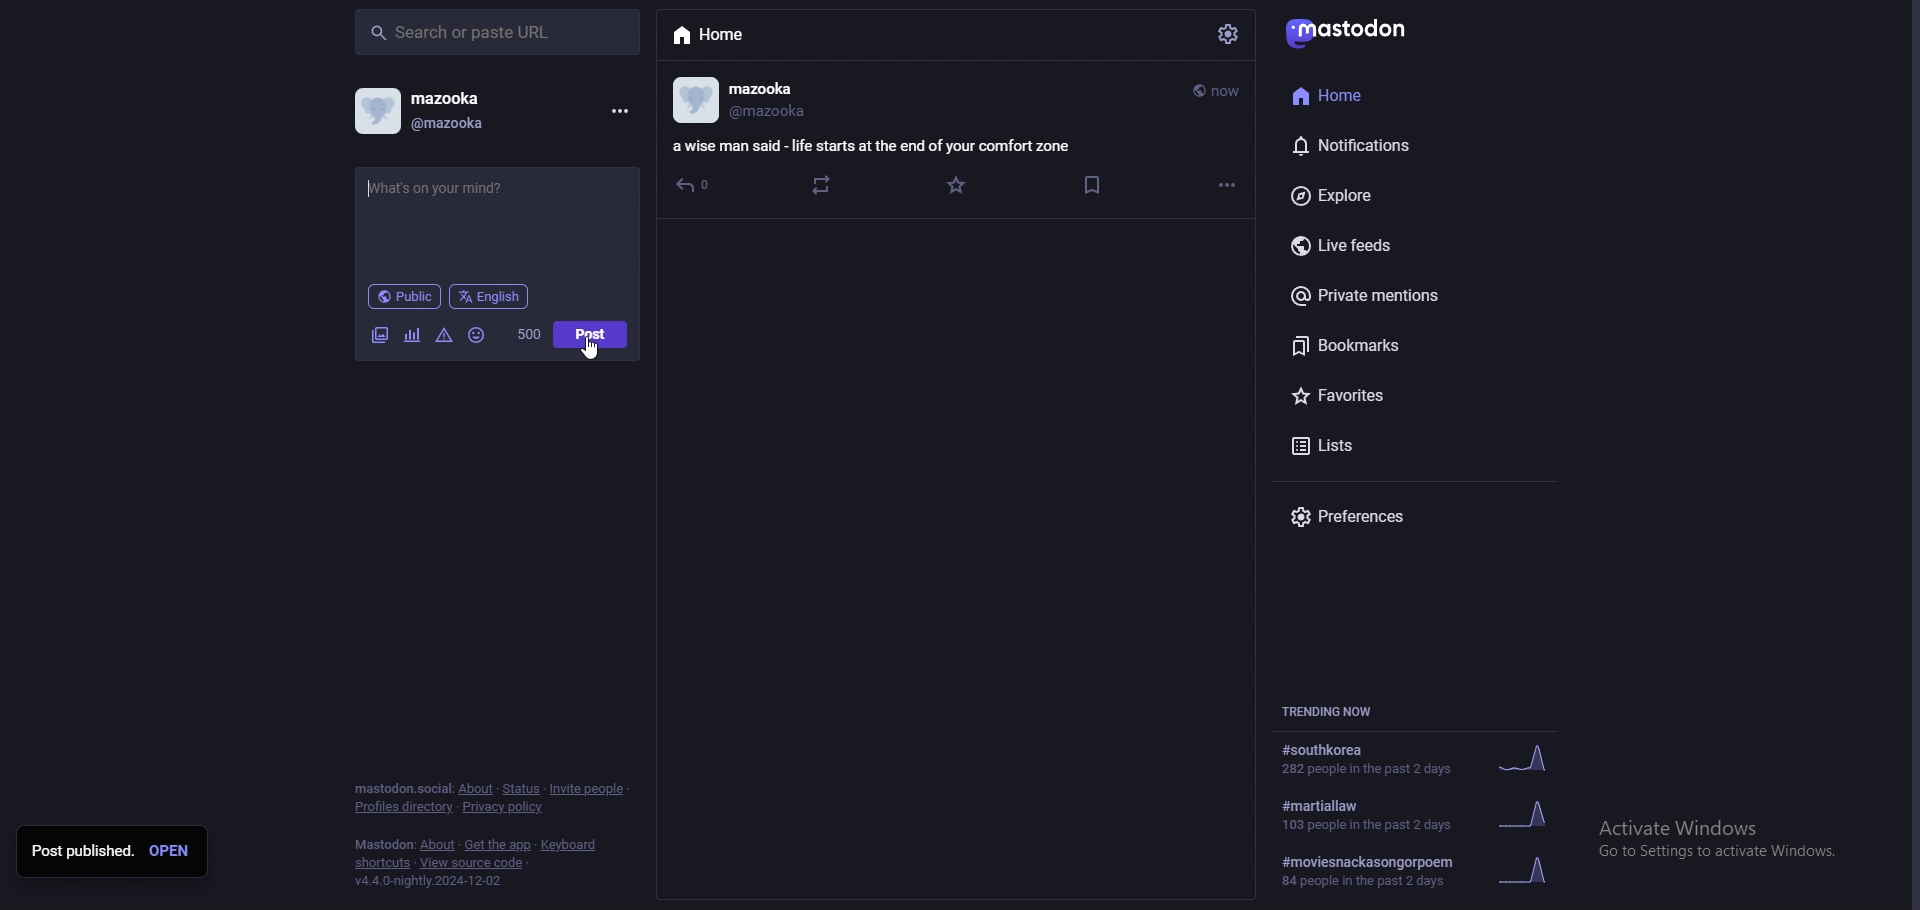 This screenshot has width=1920, height=910. I want to click on language, so click(489, 297).